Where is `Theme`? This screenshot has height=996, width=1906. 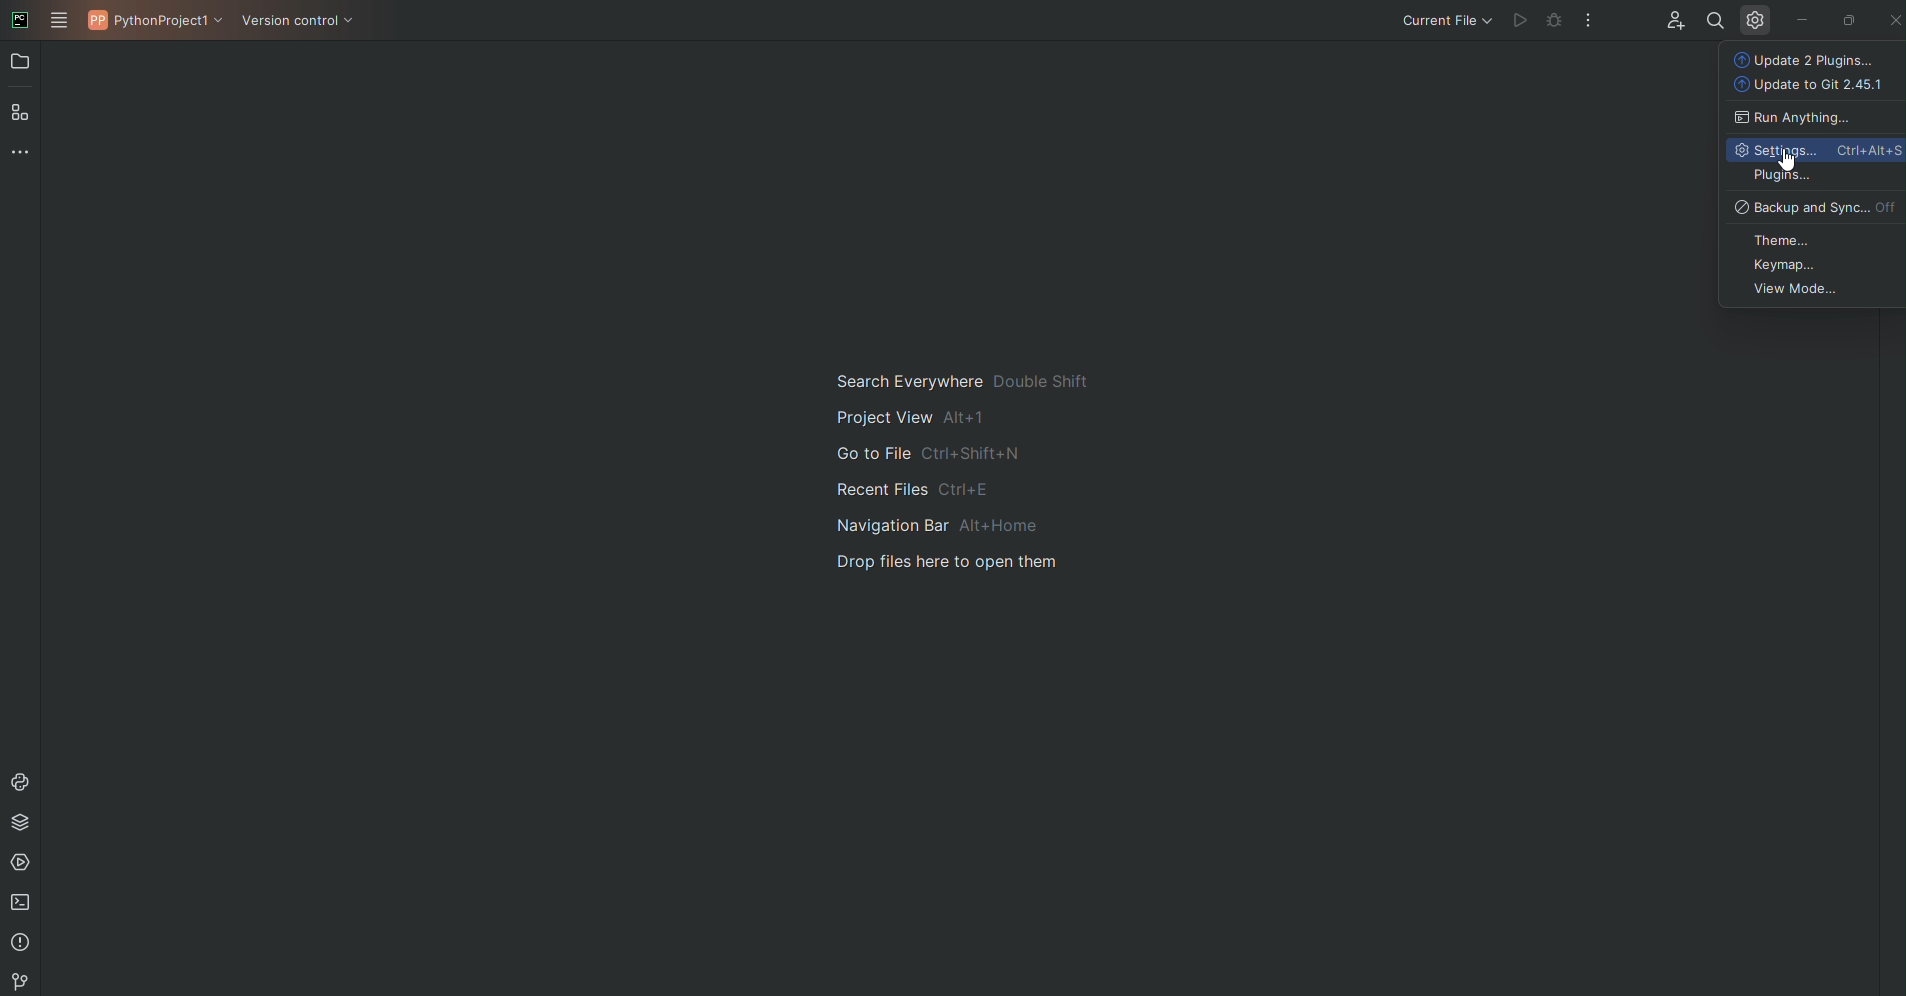 Theme is located at coordinates (1770, 241).